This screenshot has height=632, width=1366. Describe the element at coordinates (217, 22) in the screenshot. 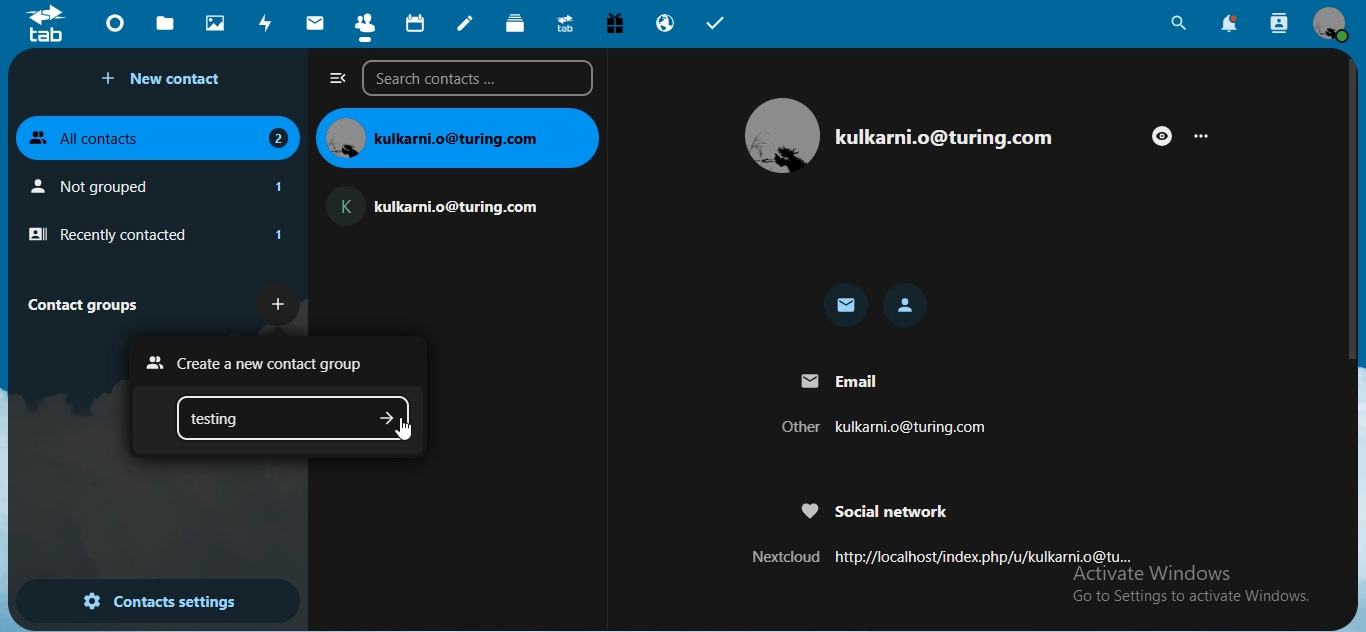

I see `photos` at that location.